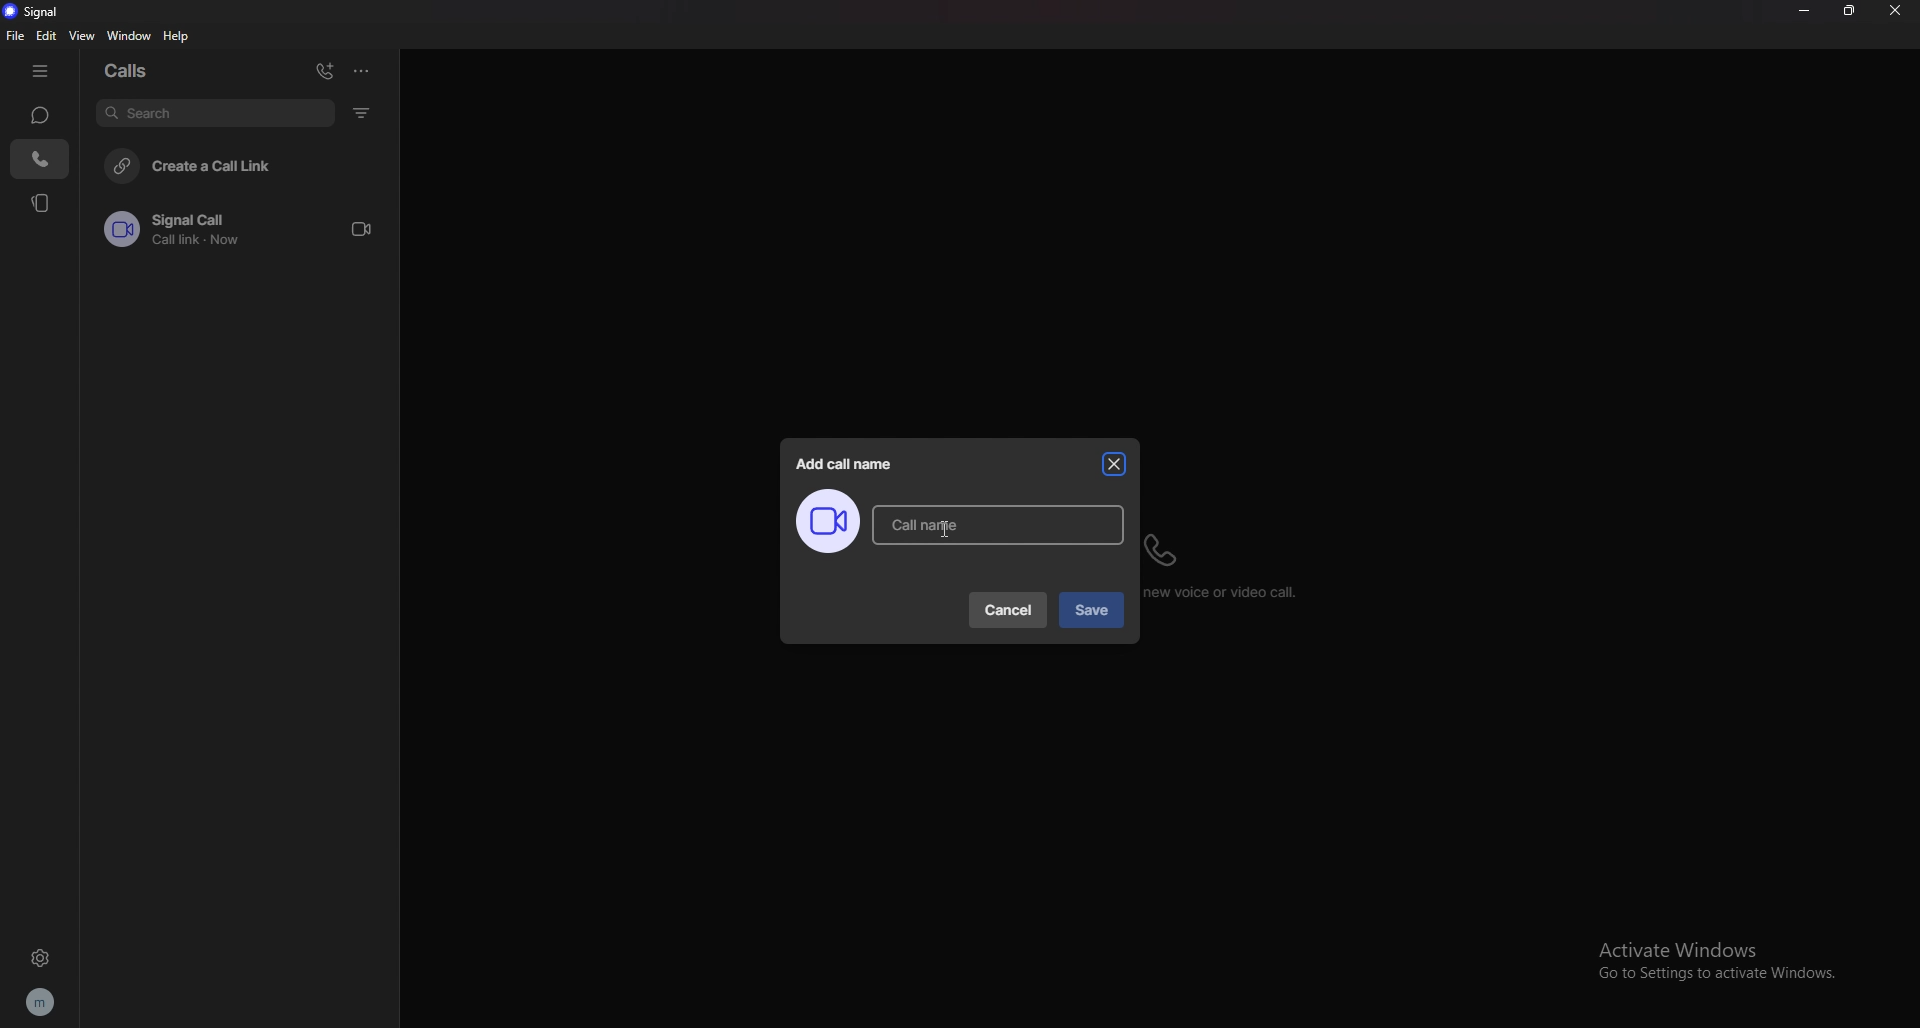 The height and width of the screenshot is (1028, 1920). Describe the element at coordinates (1010, 610) in the screenshot. I see `cancel` at that location.